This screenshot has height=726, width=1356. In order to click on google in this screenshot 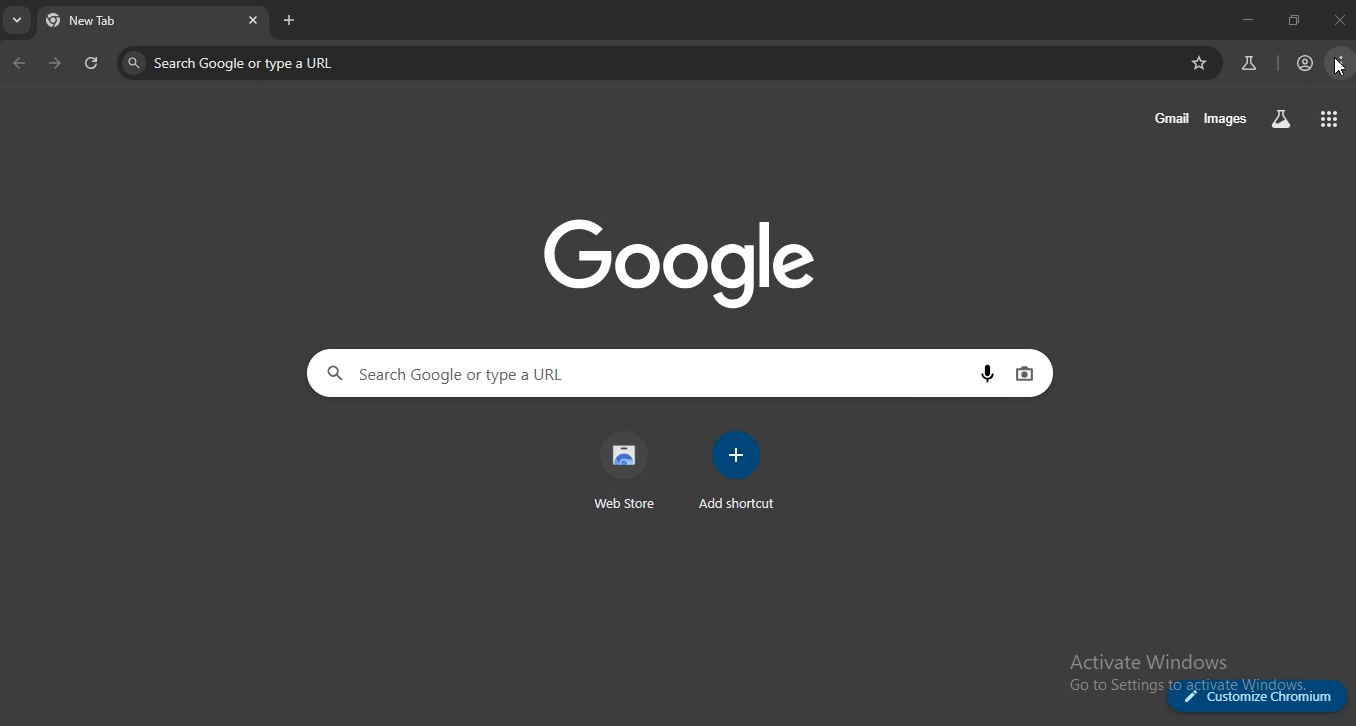, I will do `click(692, 261)`.